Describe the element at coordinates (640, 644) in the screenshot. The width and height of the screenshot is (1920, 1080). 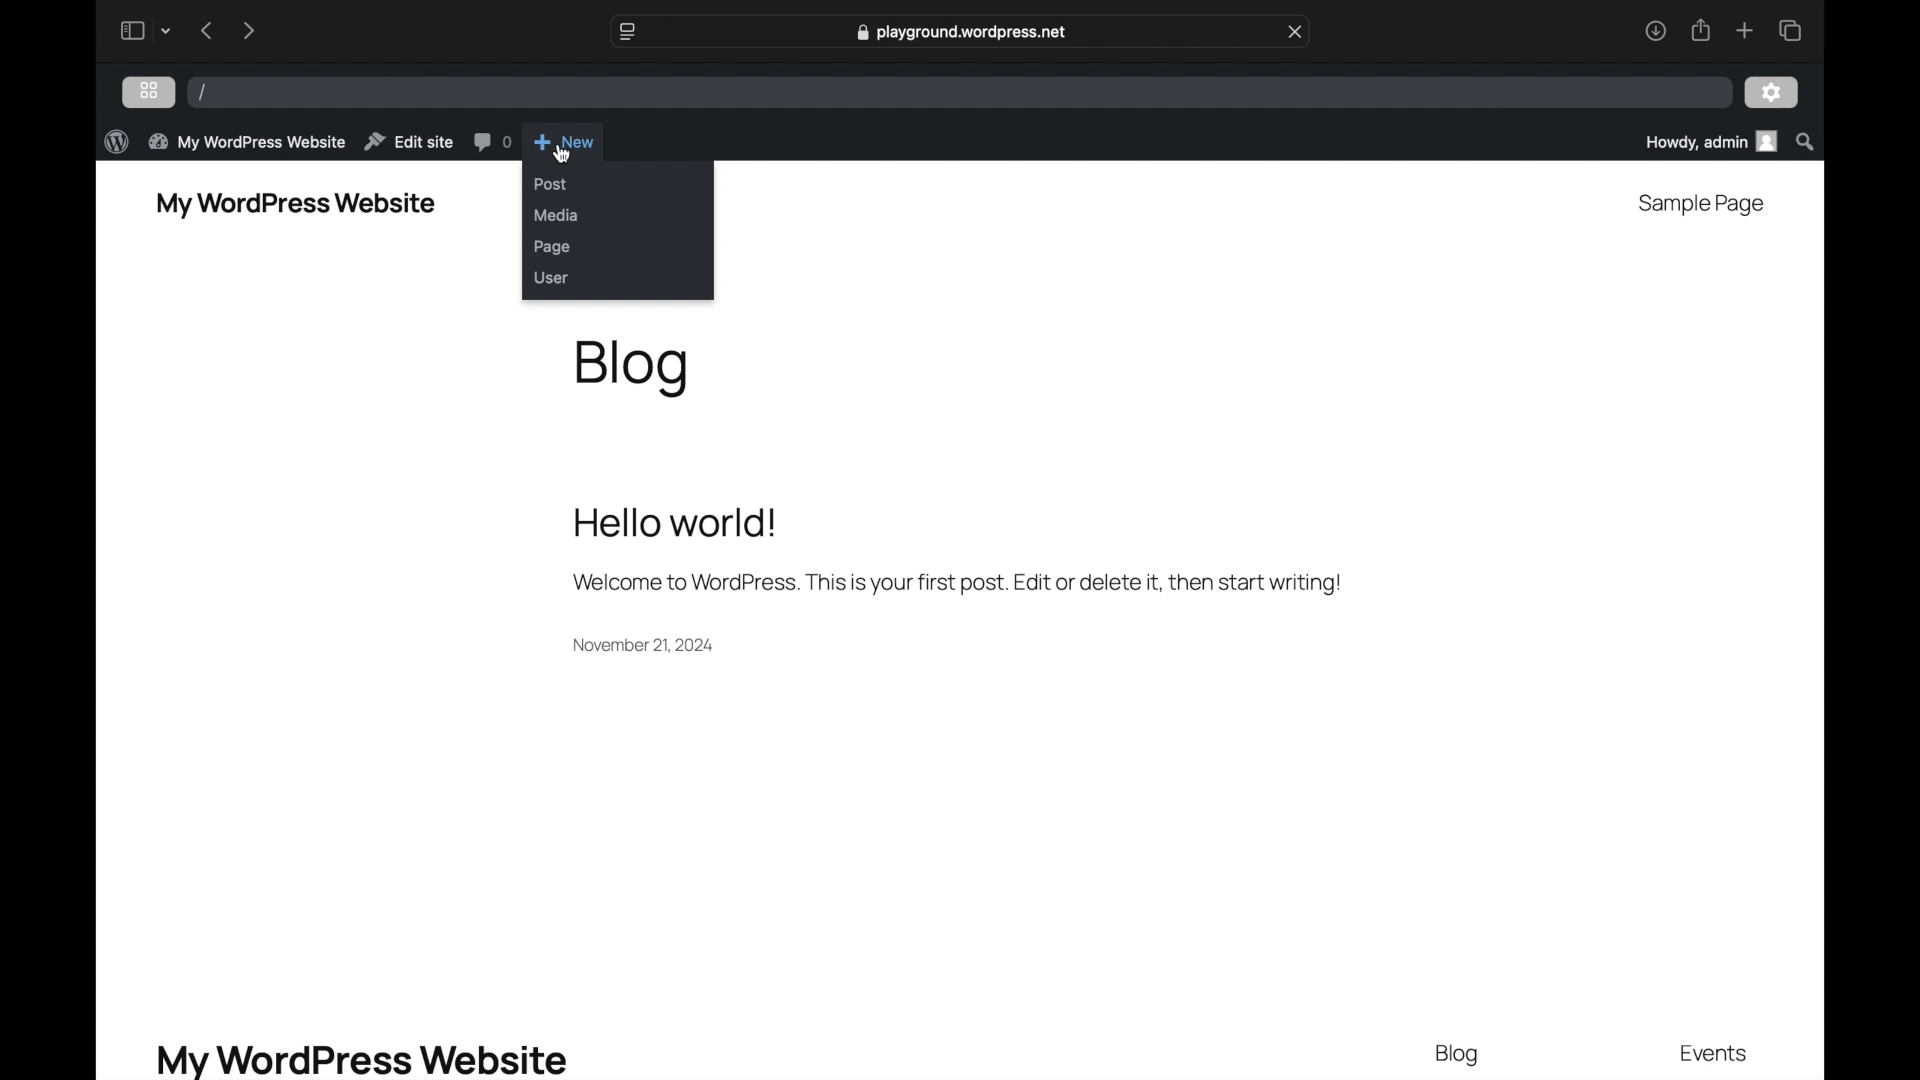
I see `November 21, 2024` at that location.